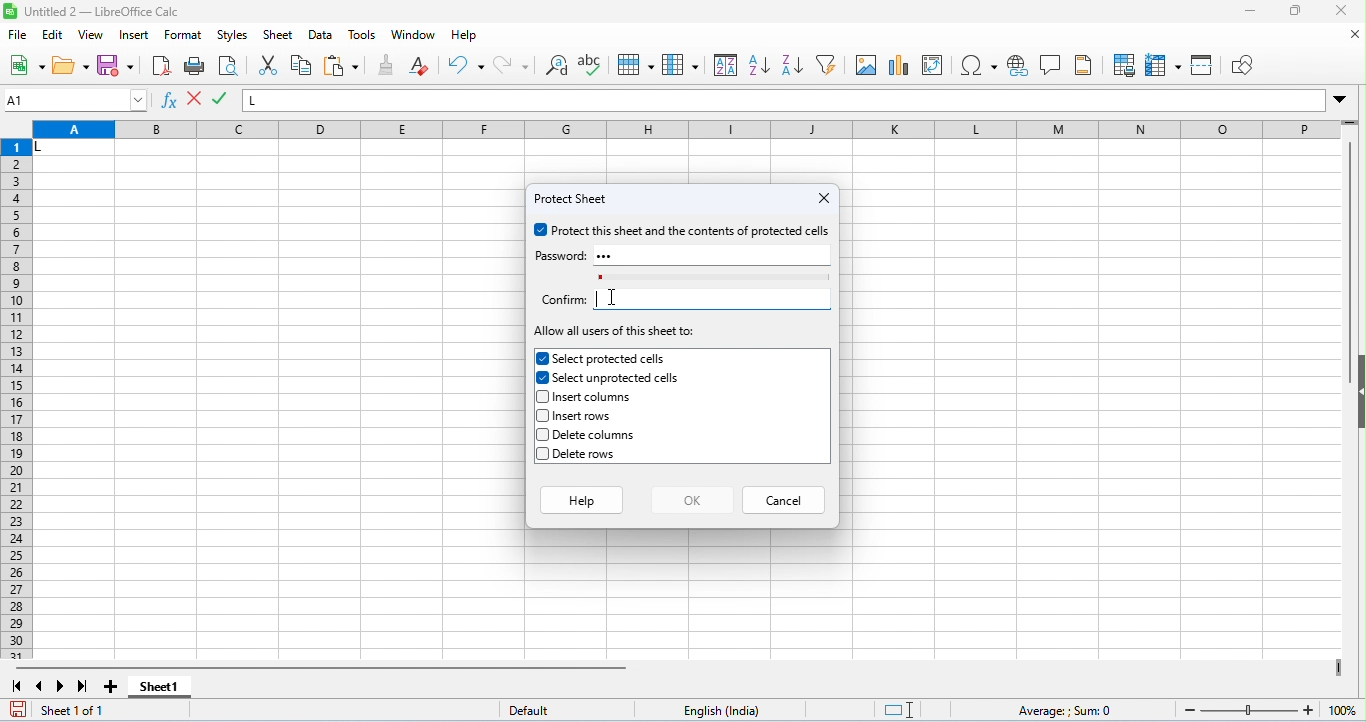 The image size is (1366, 722). What do you see at coordinates (559, 67) in the screenshot?
I see `find and replace` at bounding box center [559, 67].